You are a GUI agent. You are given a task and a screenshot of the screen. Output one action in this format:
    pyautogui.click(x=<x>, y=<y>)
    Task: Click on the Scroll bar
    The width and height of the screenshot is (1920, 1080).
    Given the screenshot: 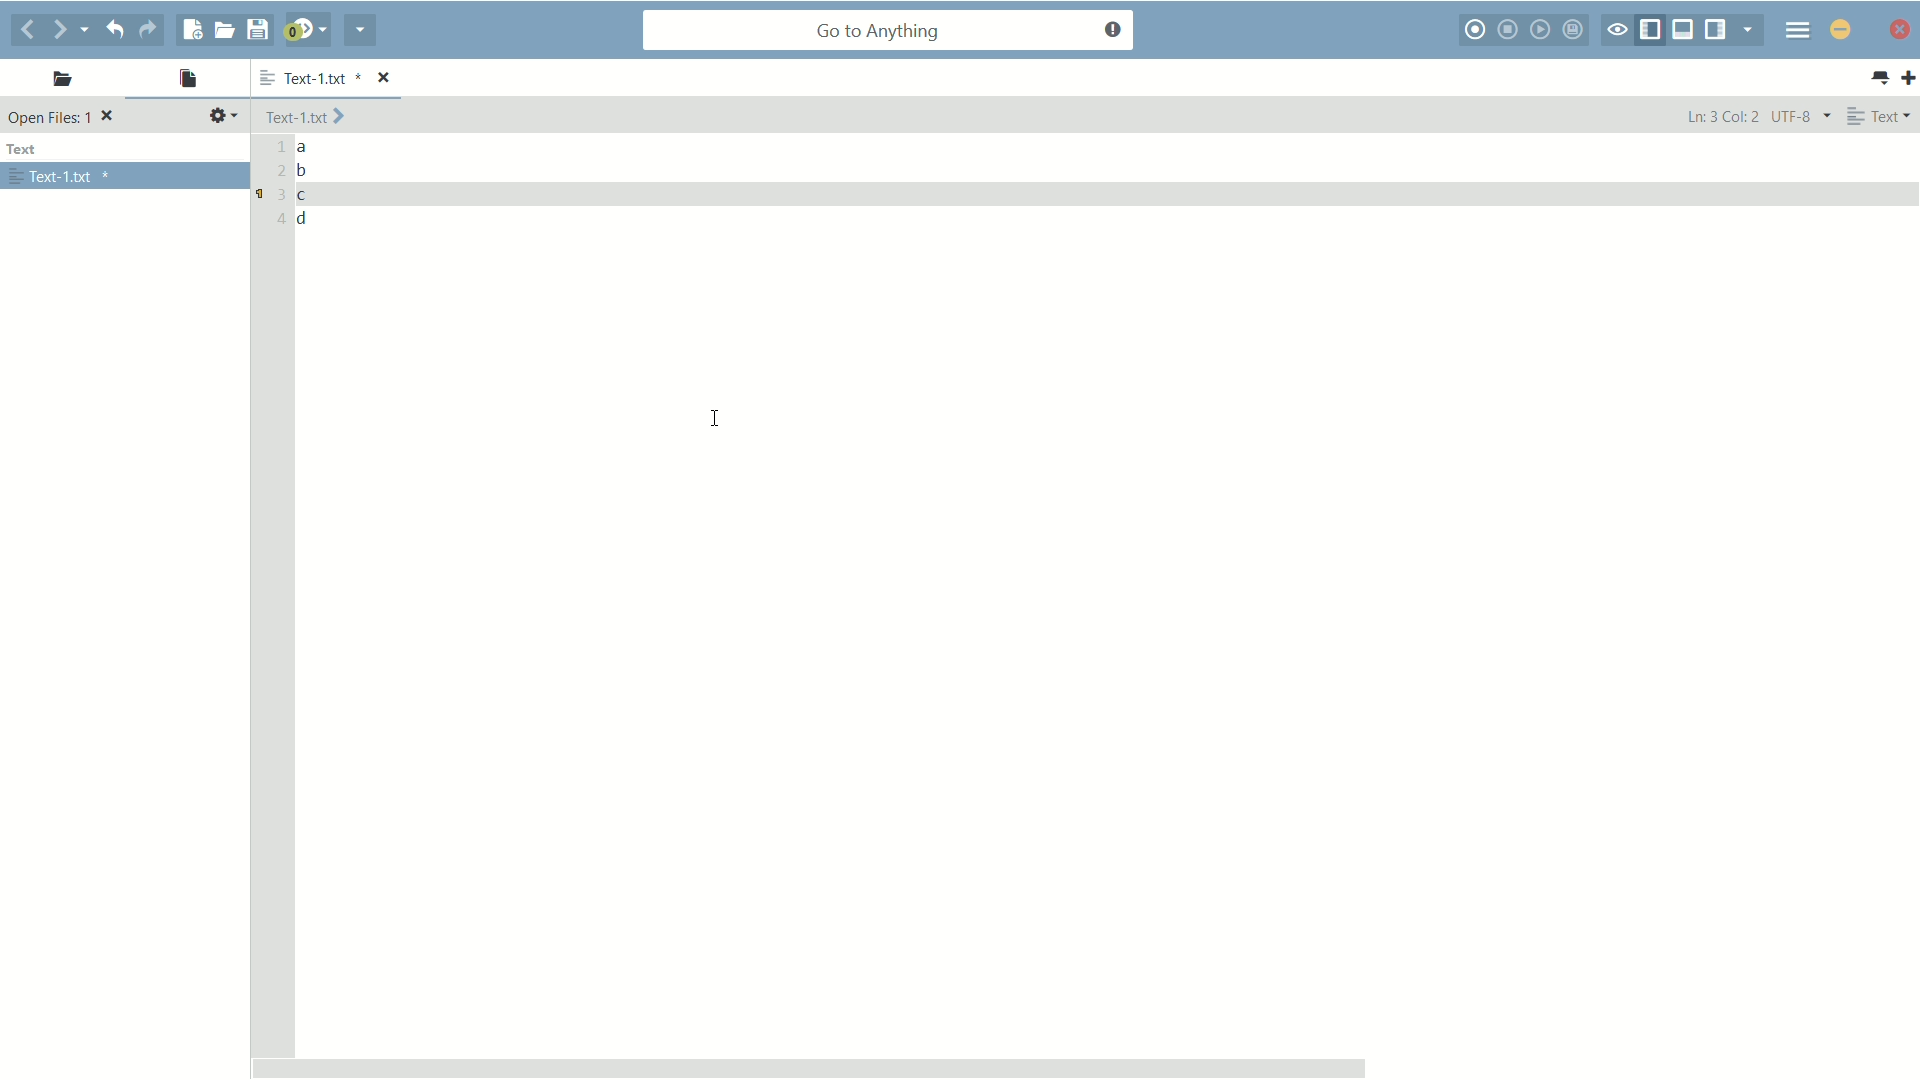 What is the action you would take?
    pyautogui.click(x=1079, y=1062)
    